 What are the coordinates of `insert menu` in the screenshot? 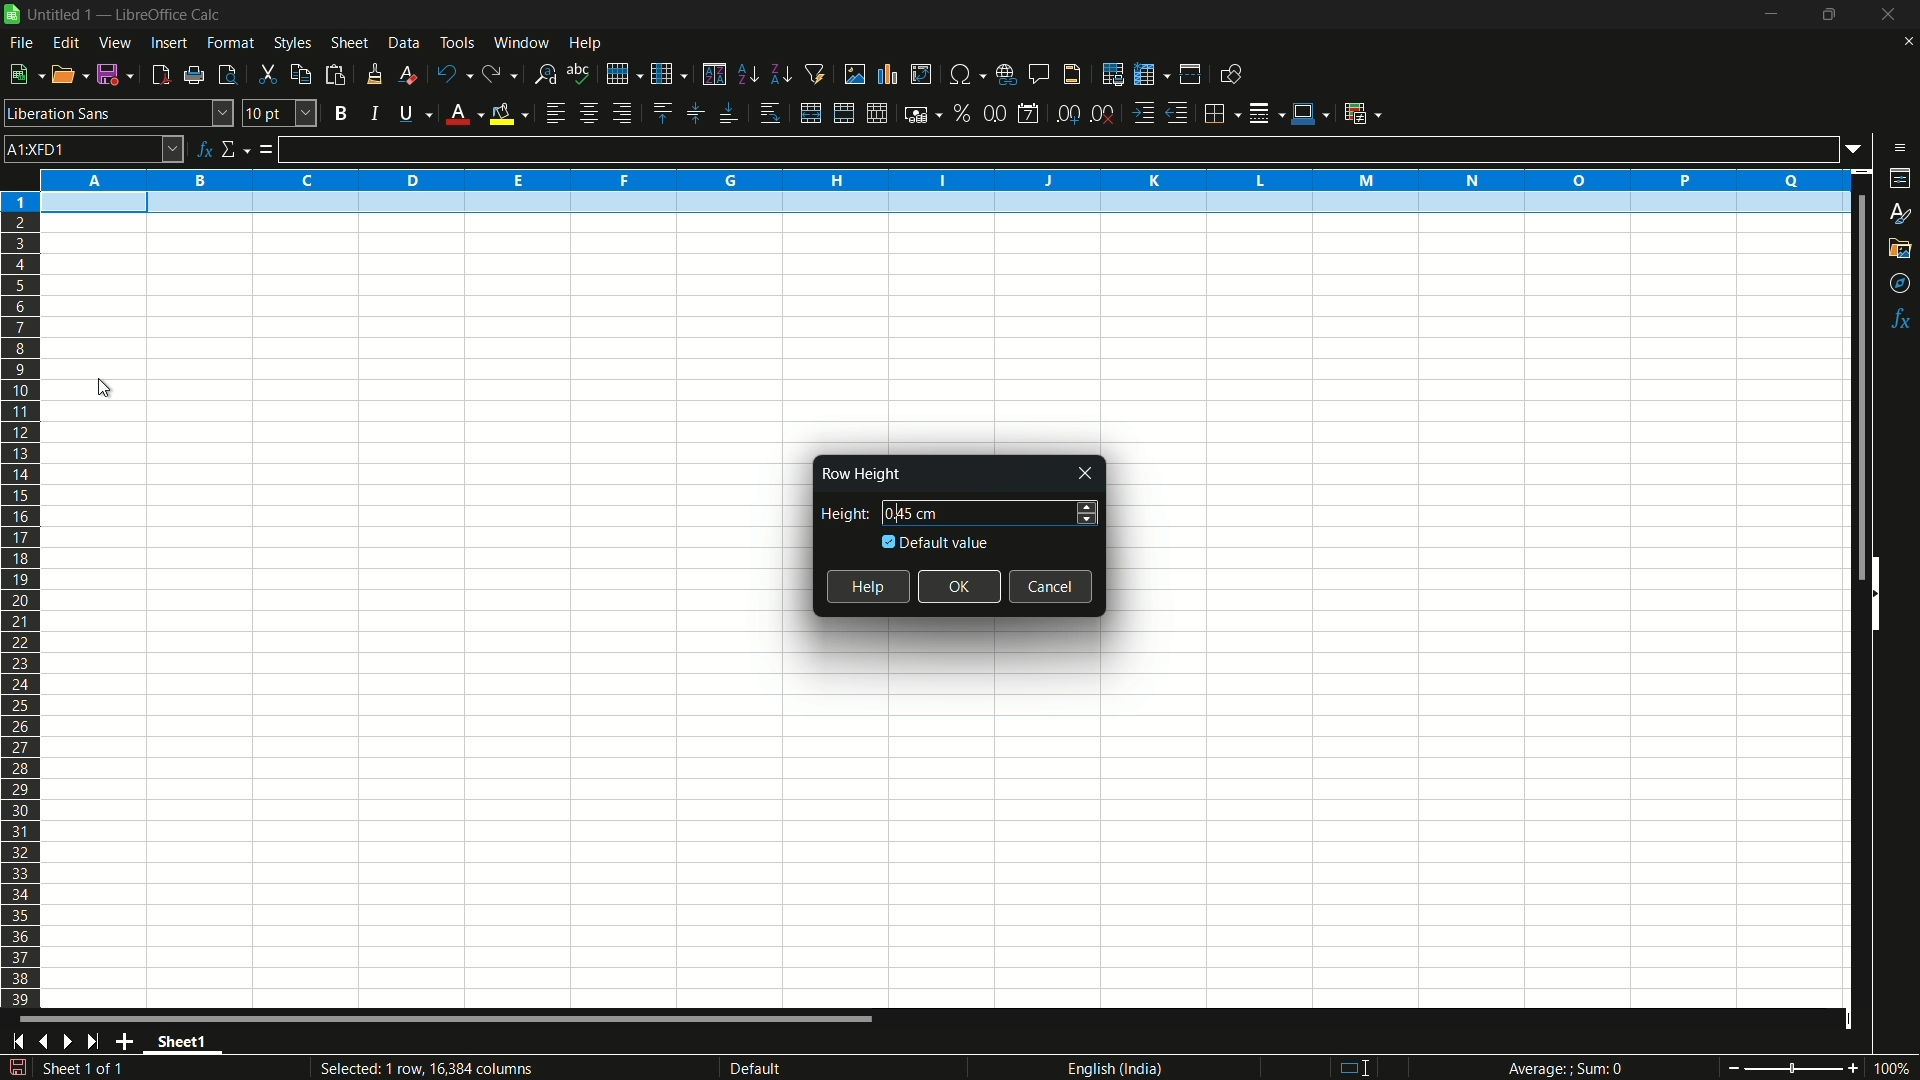 It's located at (167, 43).